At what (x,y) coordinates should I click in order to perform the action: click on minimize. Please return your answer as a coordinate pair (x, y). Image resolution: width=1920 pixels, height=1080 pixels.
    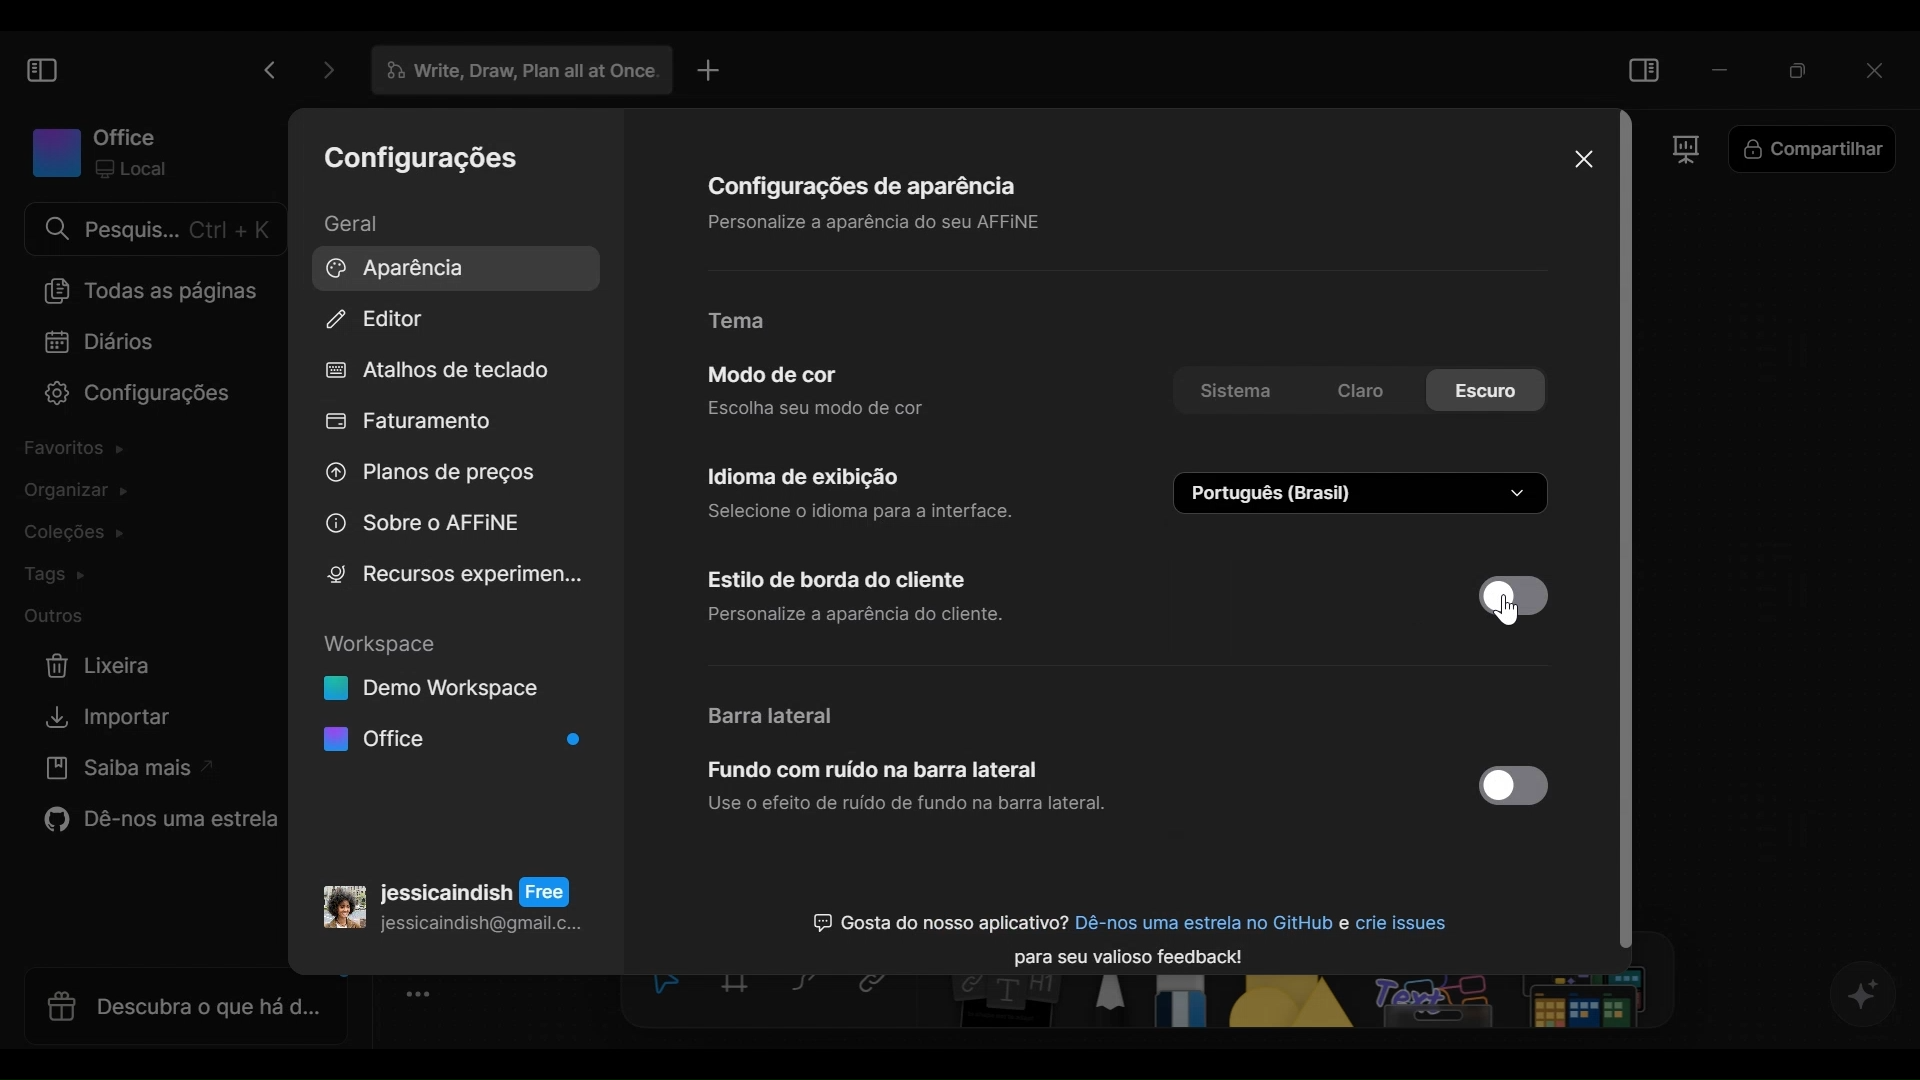
    Looking at the image, I should click on (1721, 68).